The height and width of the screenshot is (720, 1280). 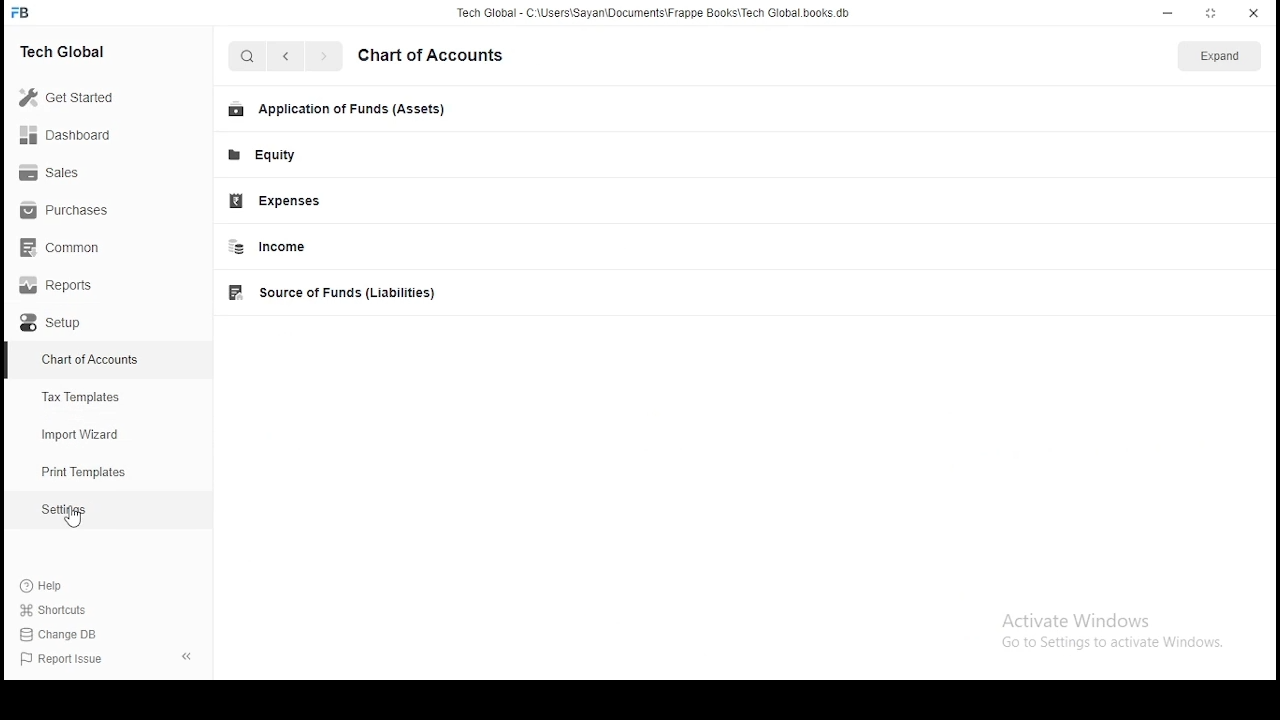 I want to click on Tech Global - C:\Users\Sayan\Documents\Frappe Books\Tech Global. books. db, so click(x=653, y=16).